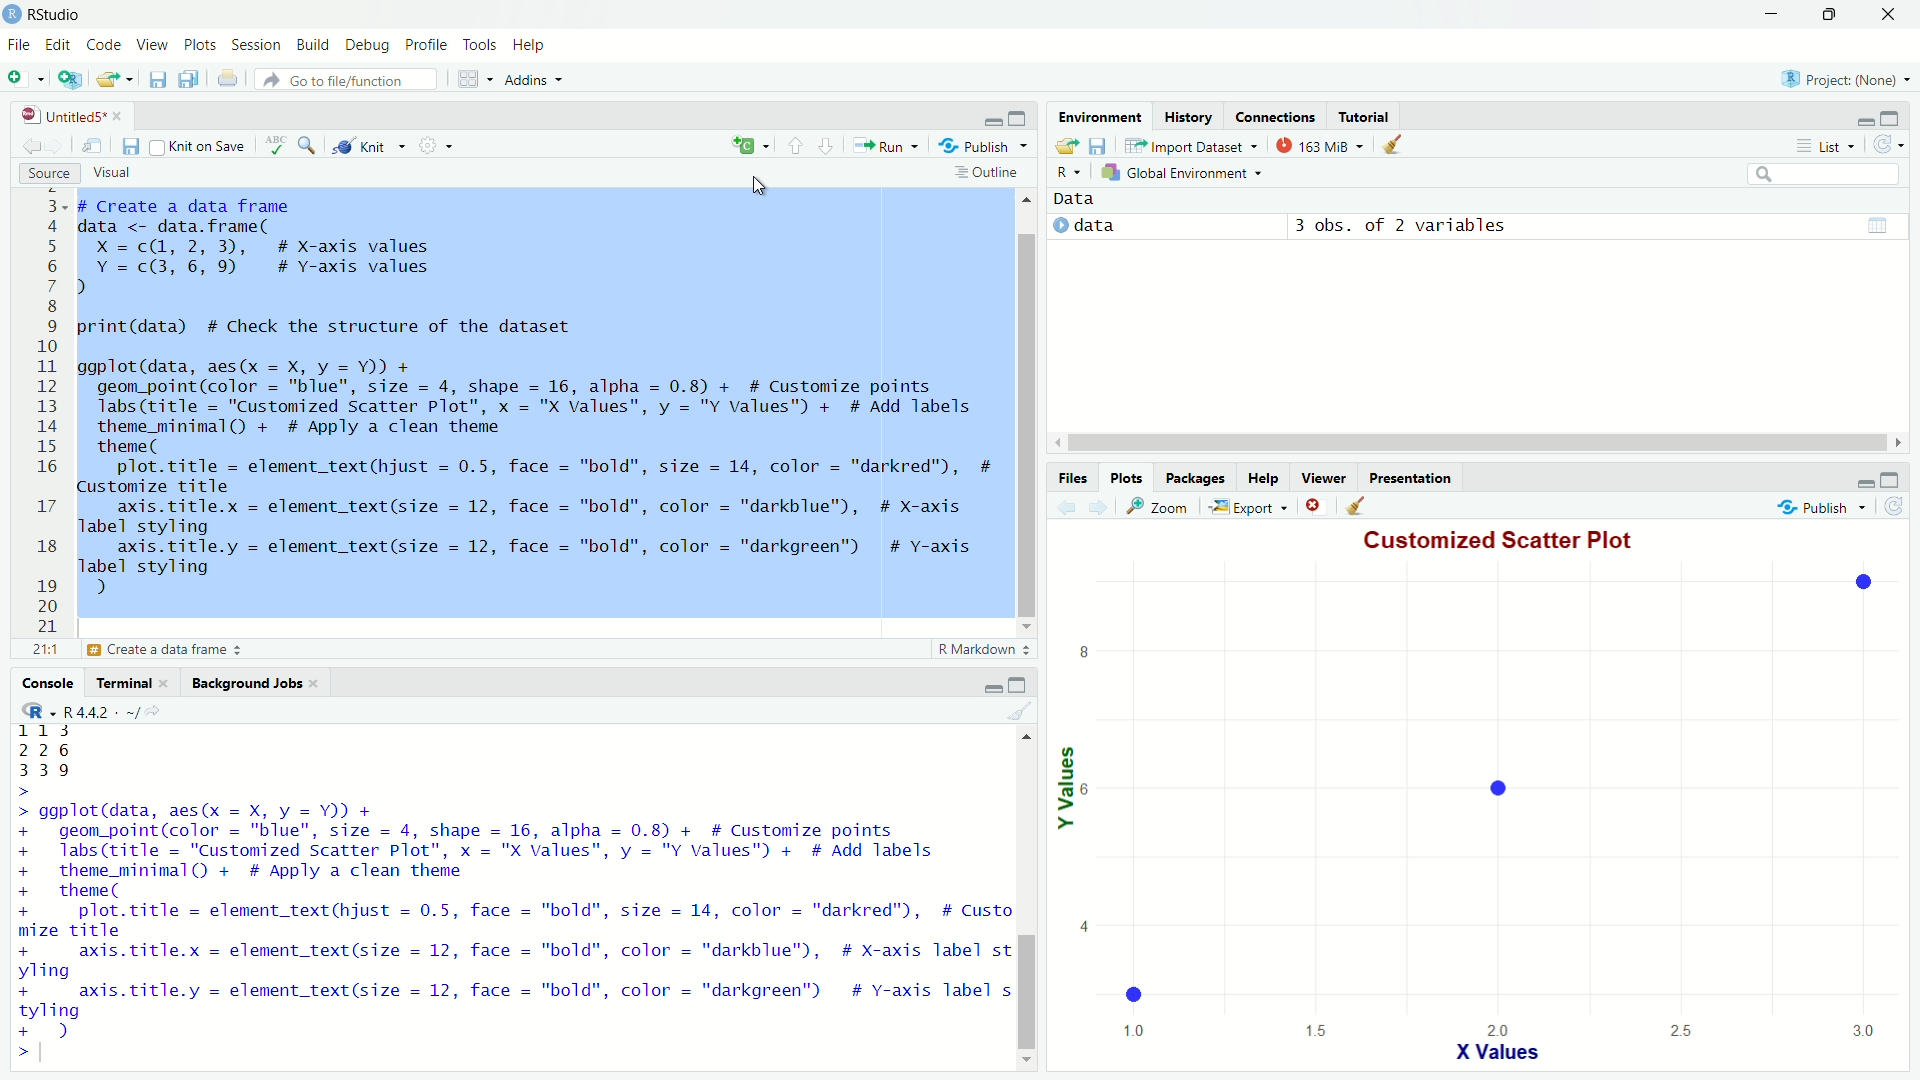 The height and width of the screenshot is (1080, 1920). I want to click on Maximize, so click(1020, 686).